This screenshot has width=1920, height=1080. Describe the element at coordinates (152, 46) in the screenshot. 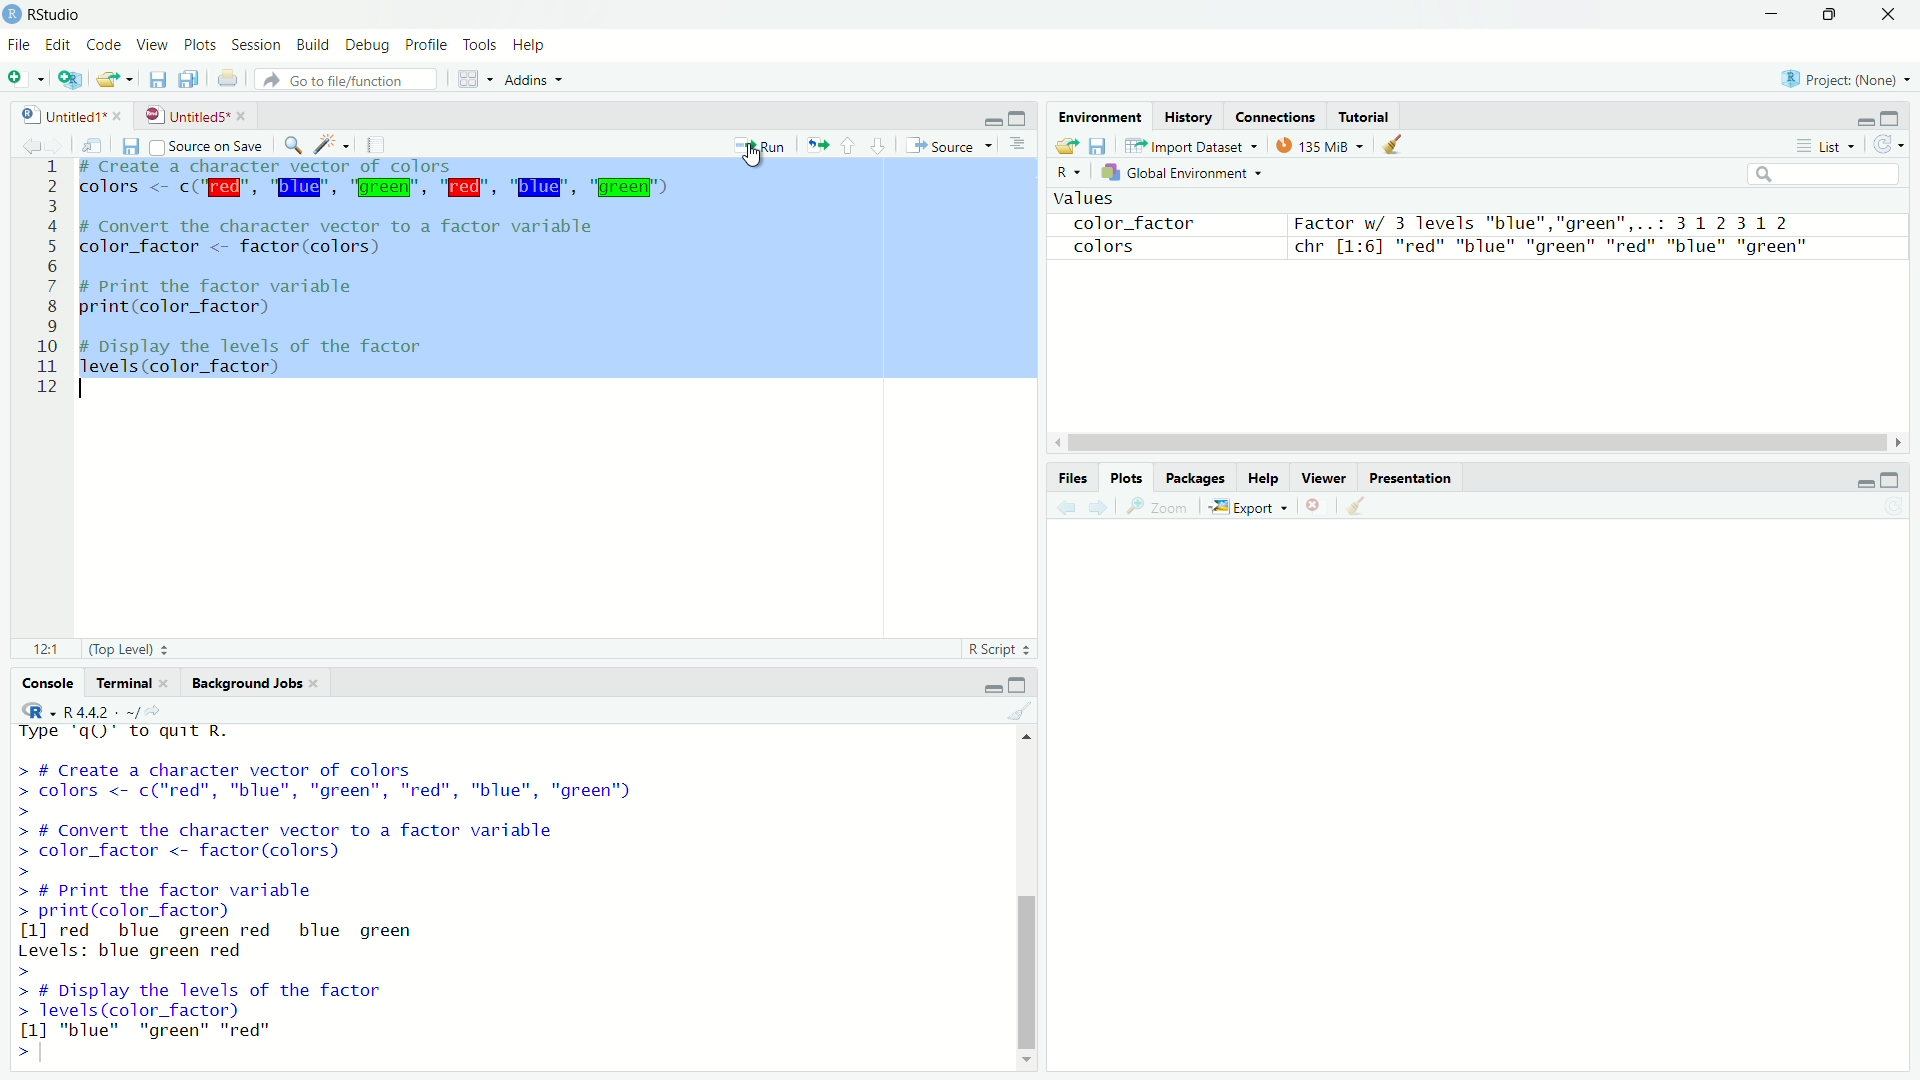

I see `view` at that location.